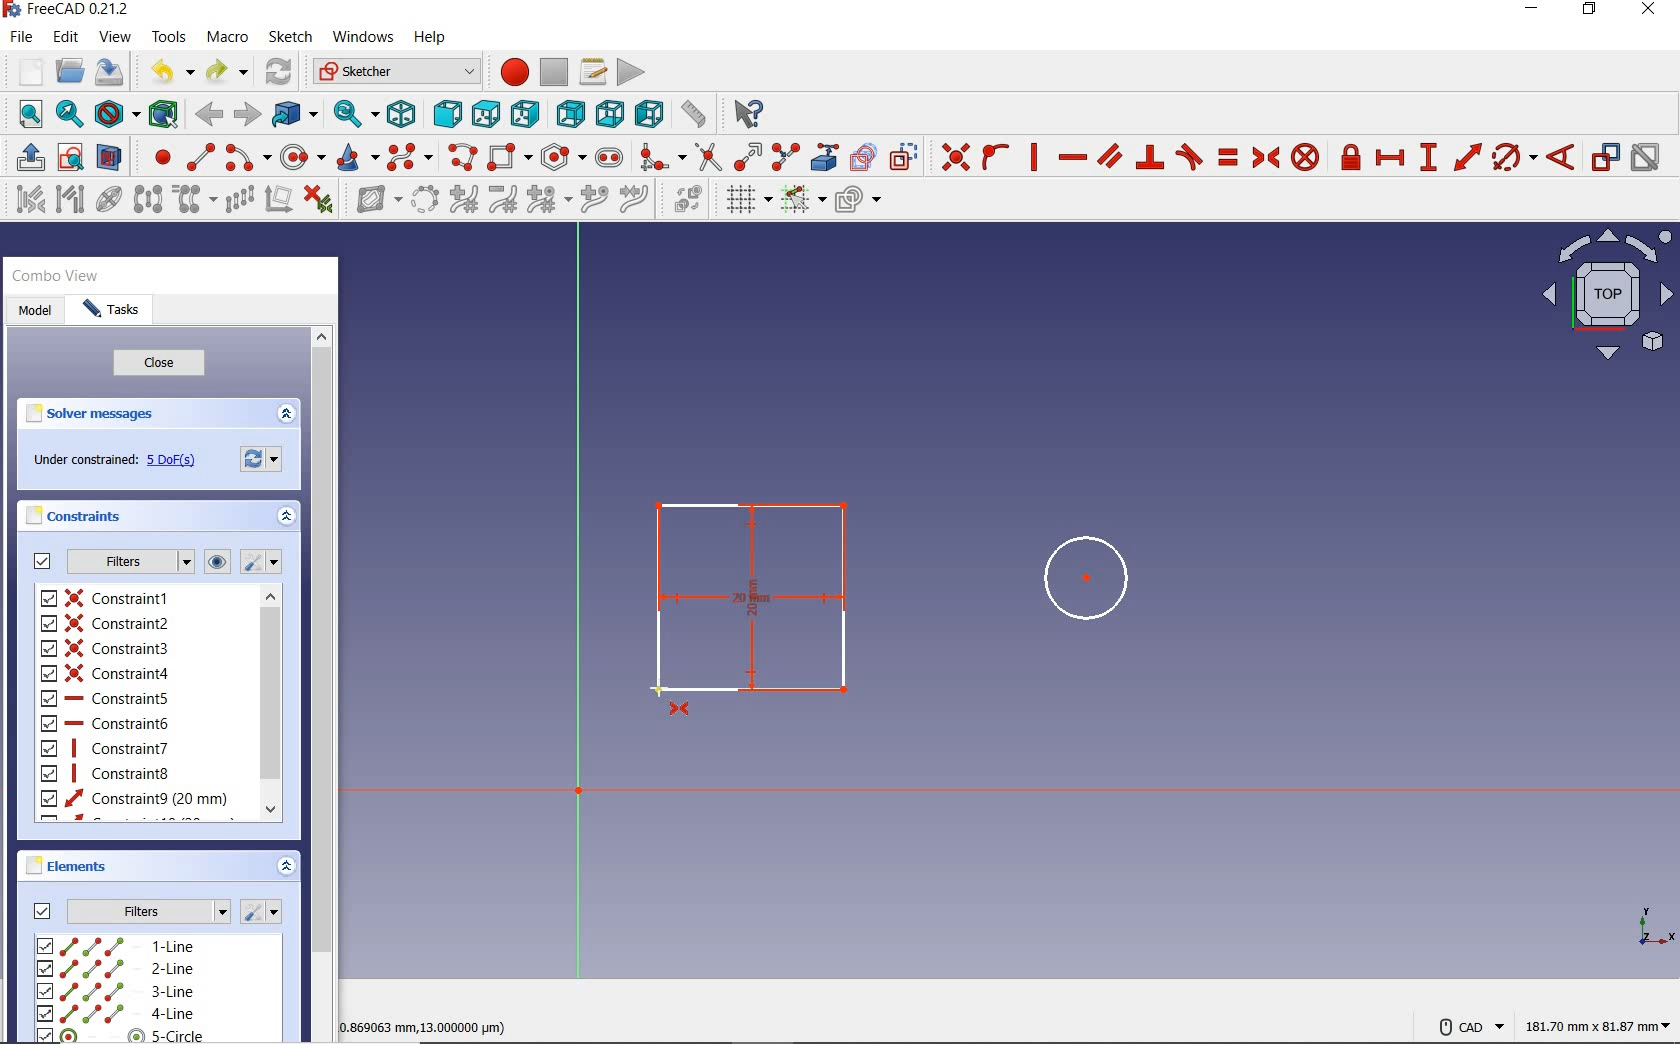 This screenshot has height=1044, width=1680. Describe the element at coordinates (1035, 159) in the screenshot. I see `constrain vertically` at that location.